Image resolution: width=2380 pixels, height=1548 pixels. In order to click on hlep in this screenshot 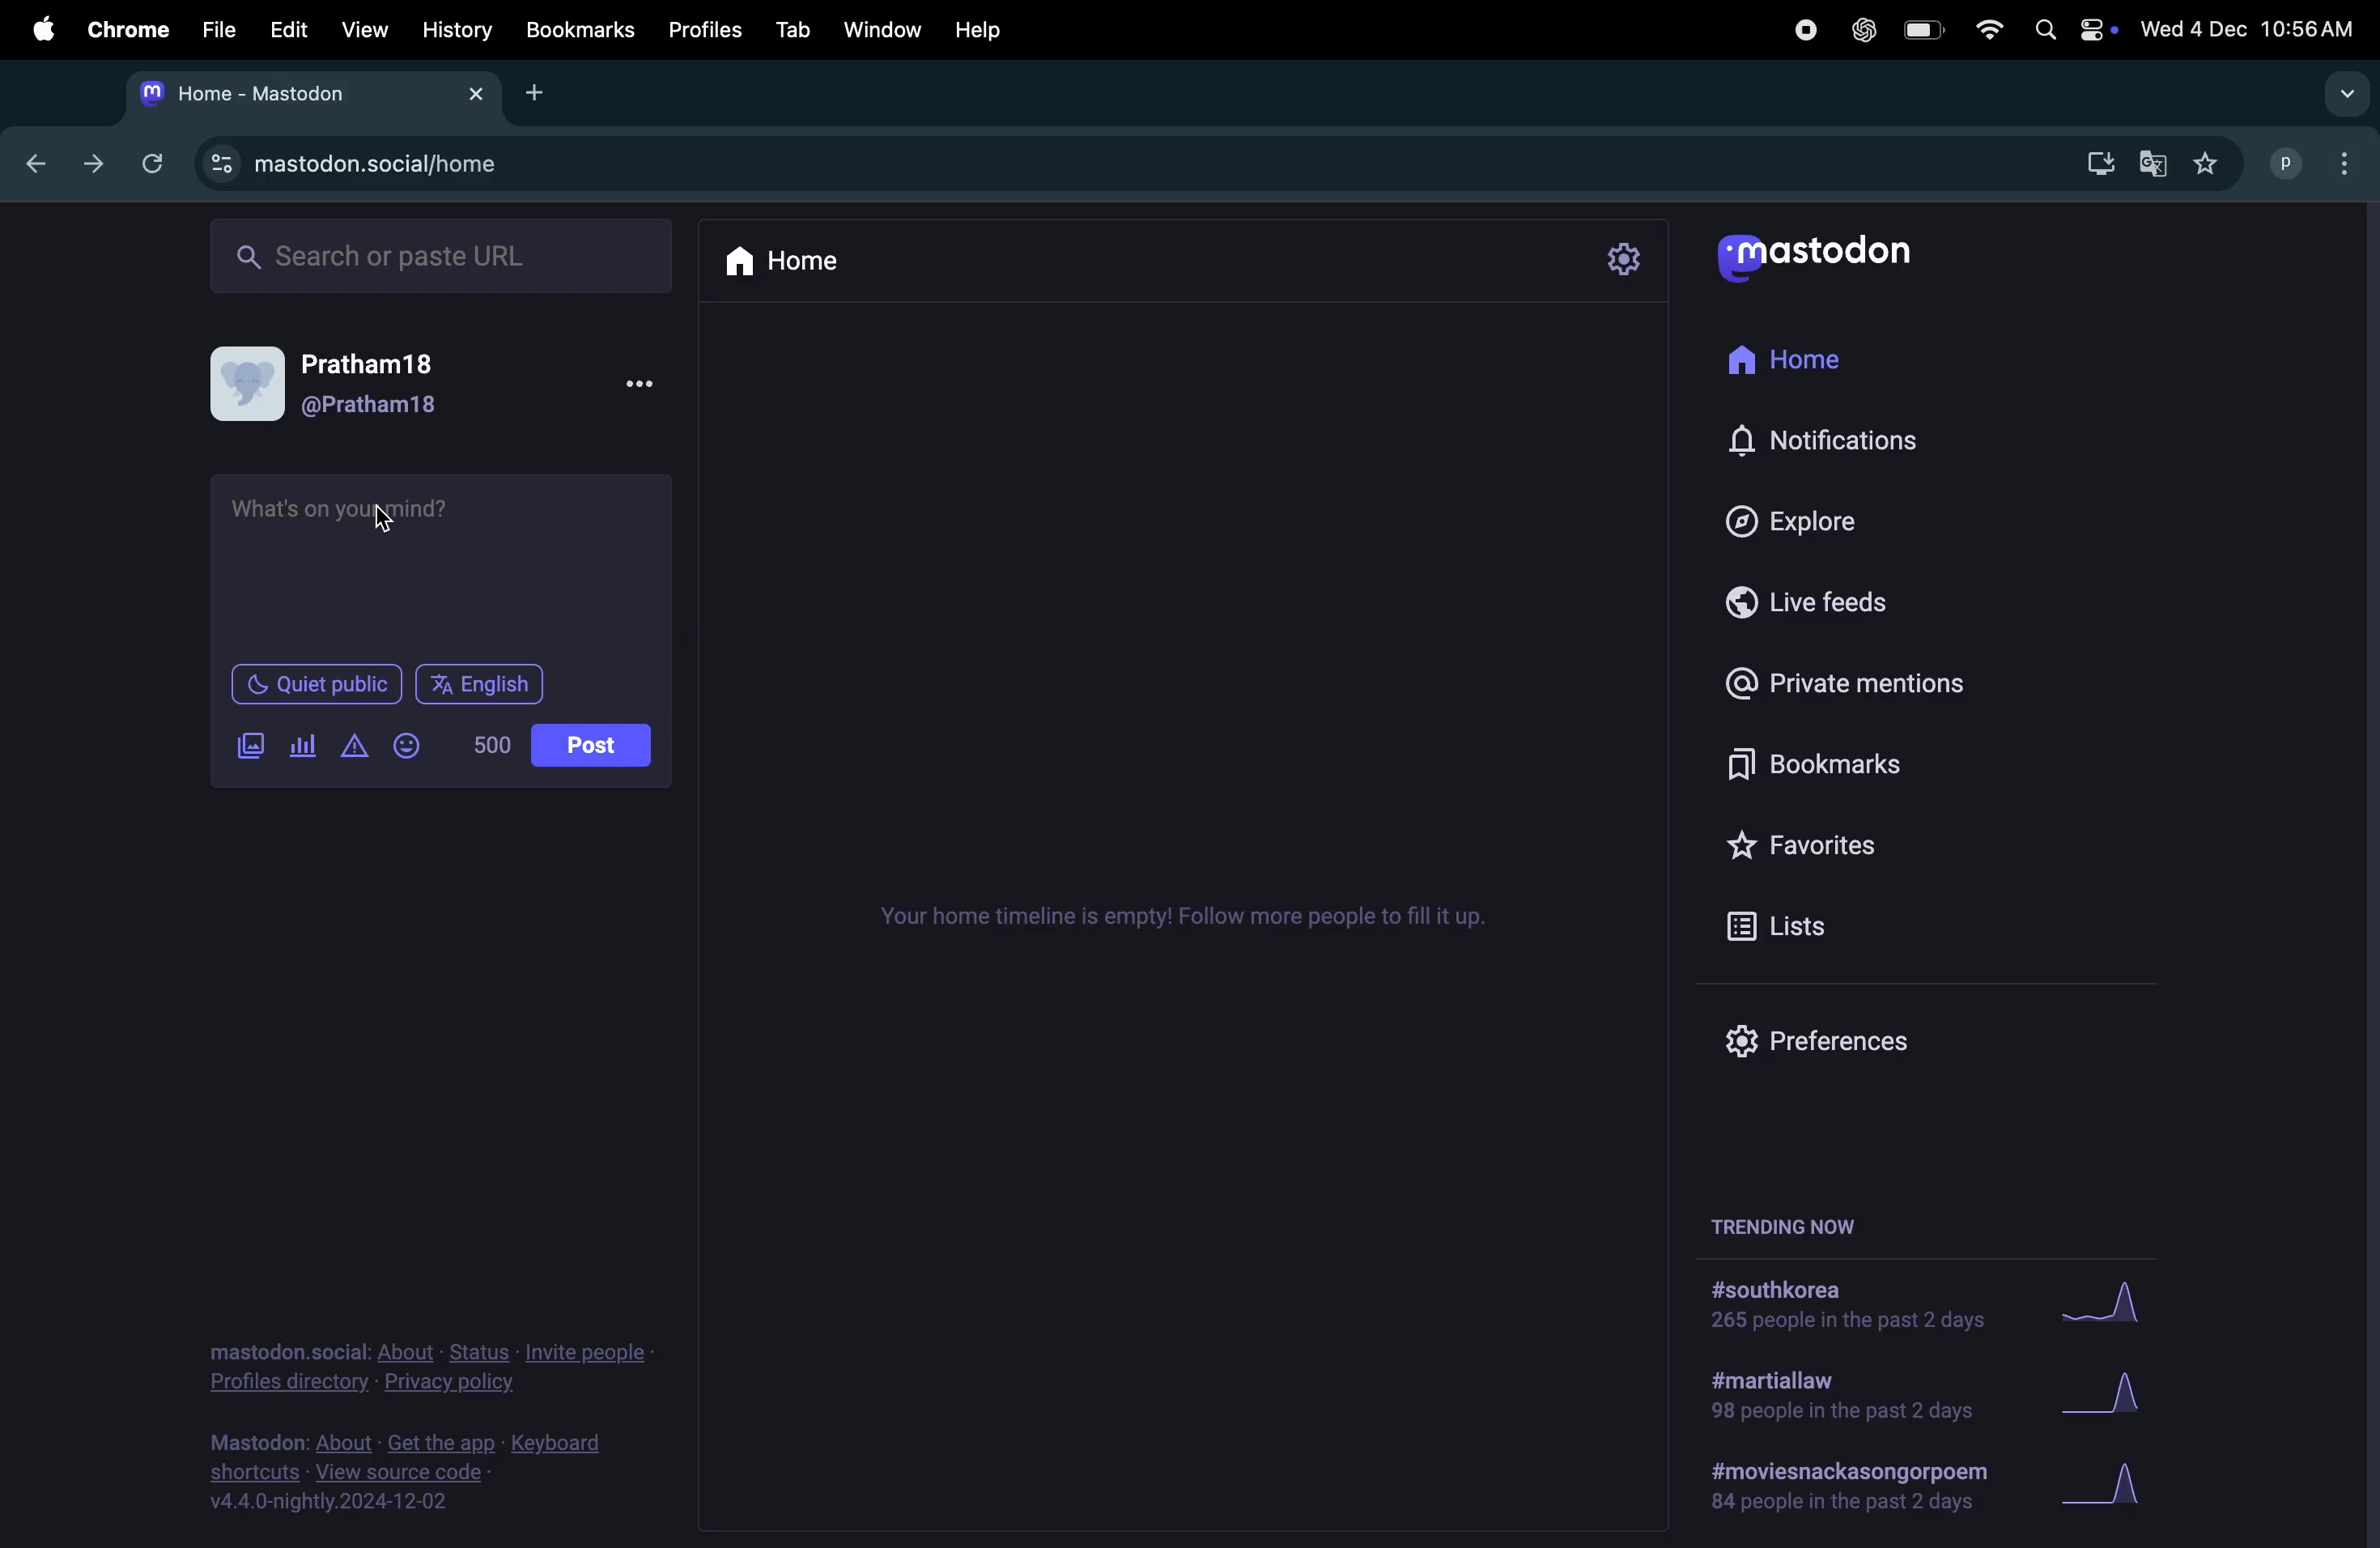, I will do `click(987, 29)`.